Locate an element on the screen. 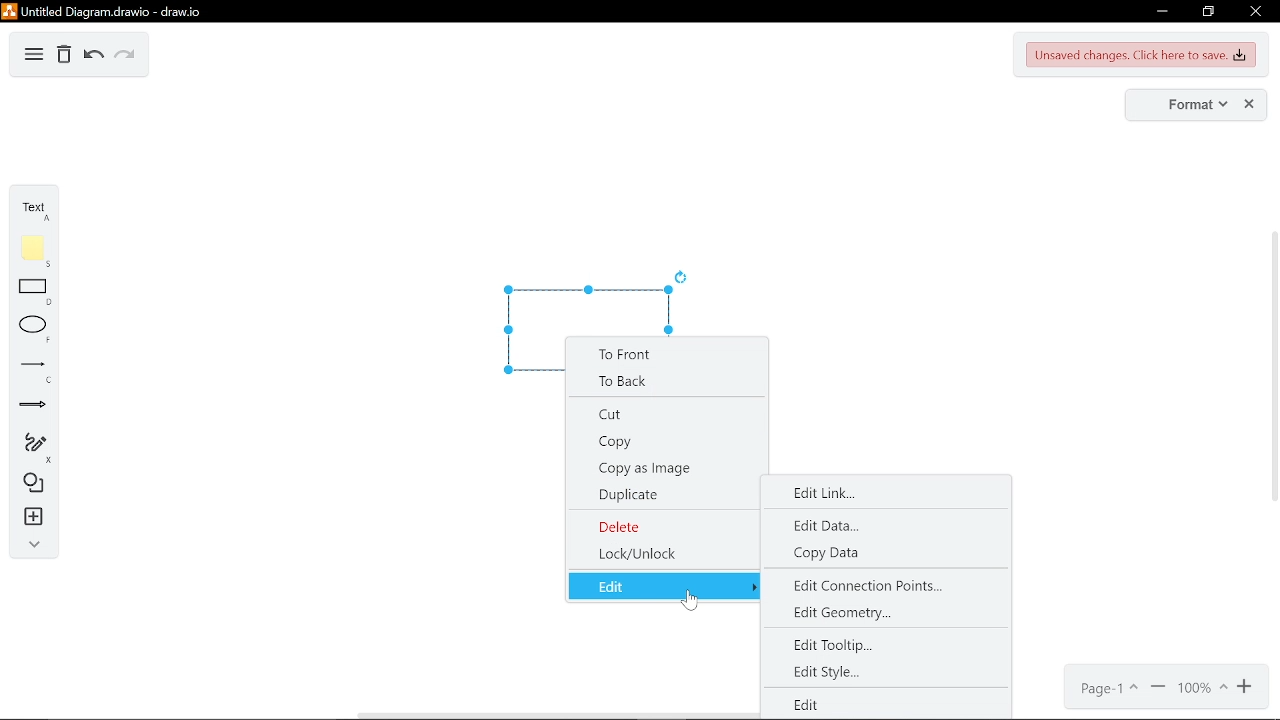 Image resolution: width=1280 pixels, height=720 pixels. rectangle is located at coordinates (36, 294).